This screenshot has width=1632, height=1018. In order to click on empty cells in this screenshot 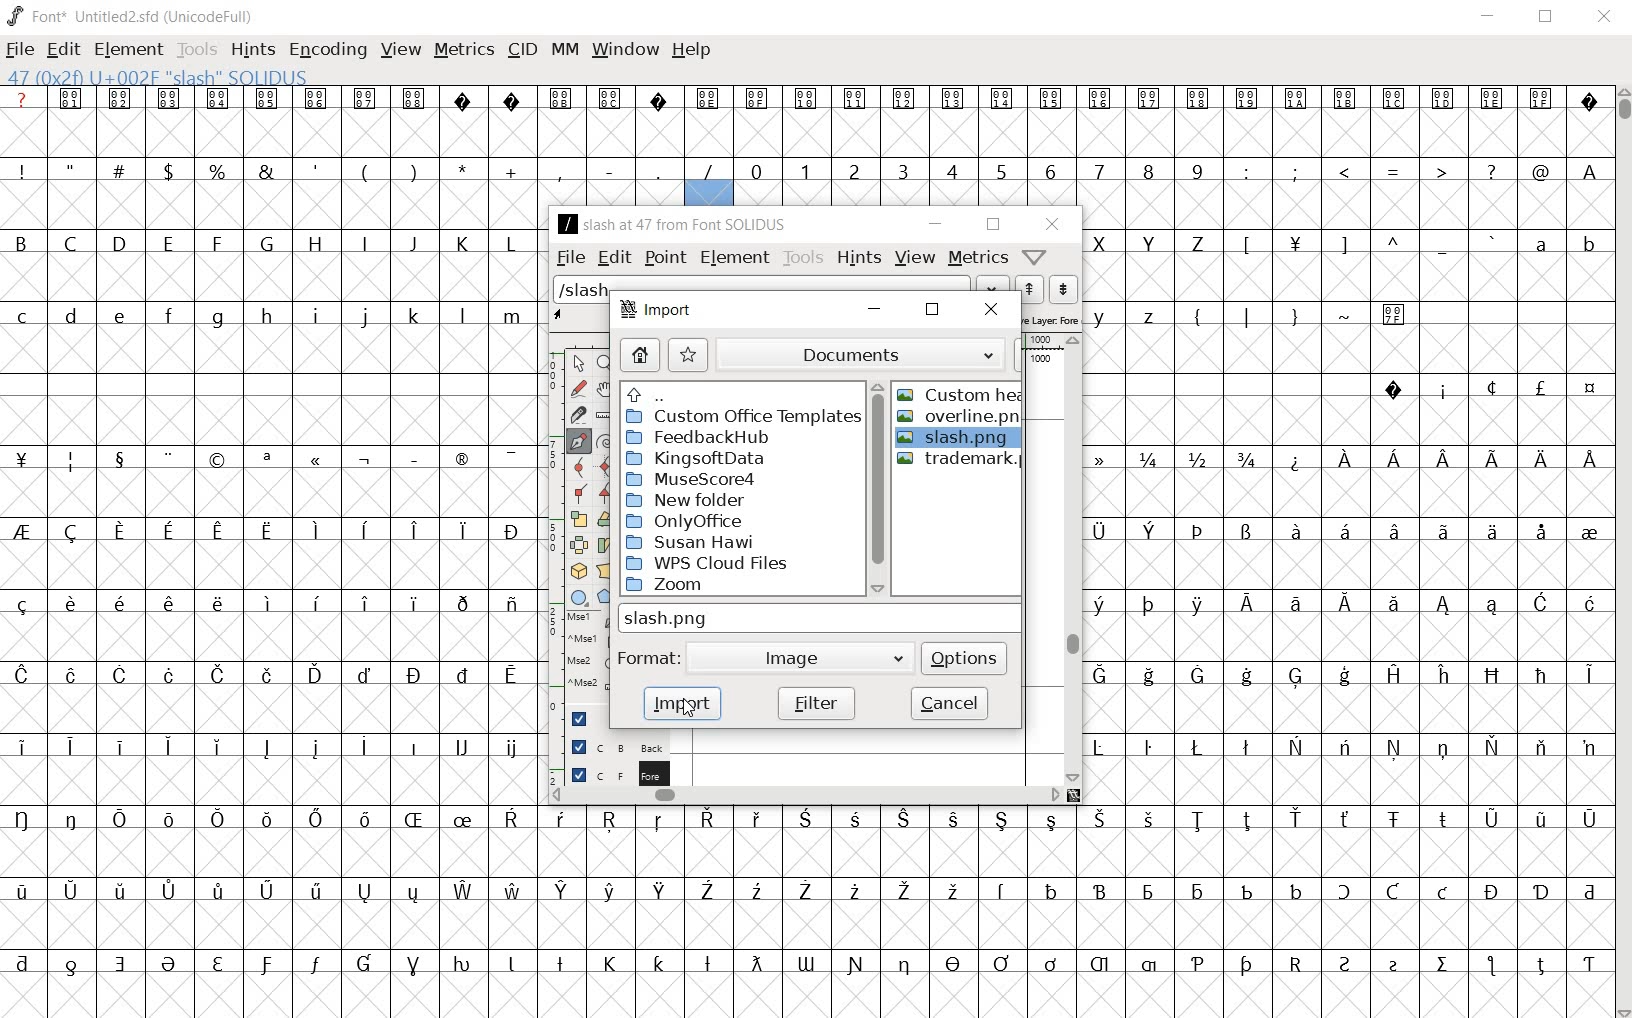, I will do `click(1349, 423)`.